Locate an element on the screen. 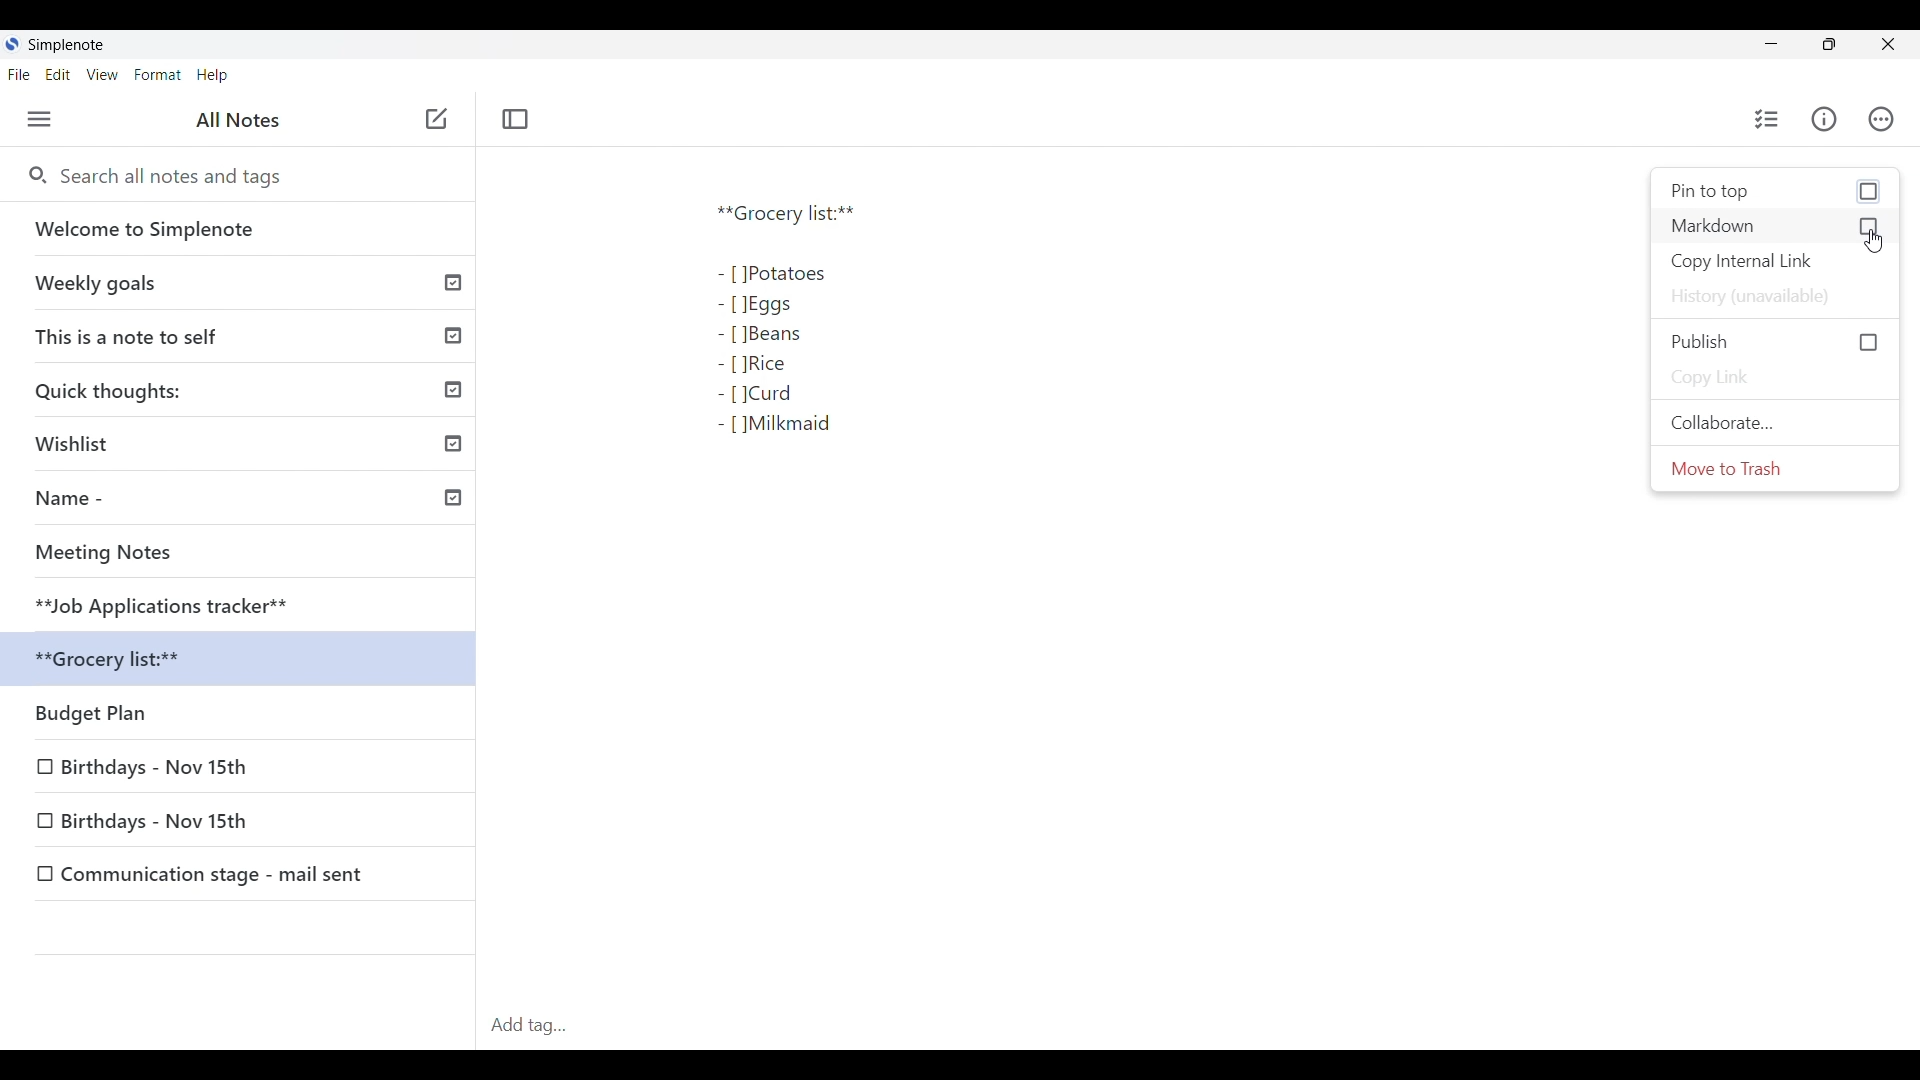 The height and width of the screenshot is (1080, 1920). Meeting Notes is located at coordinates (245, 555).